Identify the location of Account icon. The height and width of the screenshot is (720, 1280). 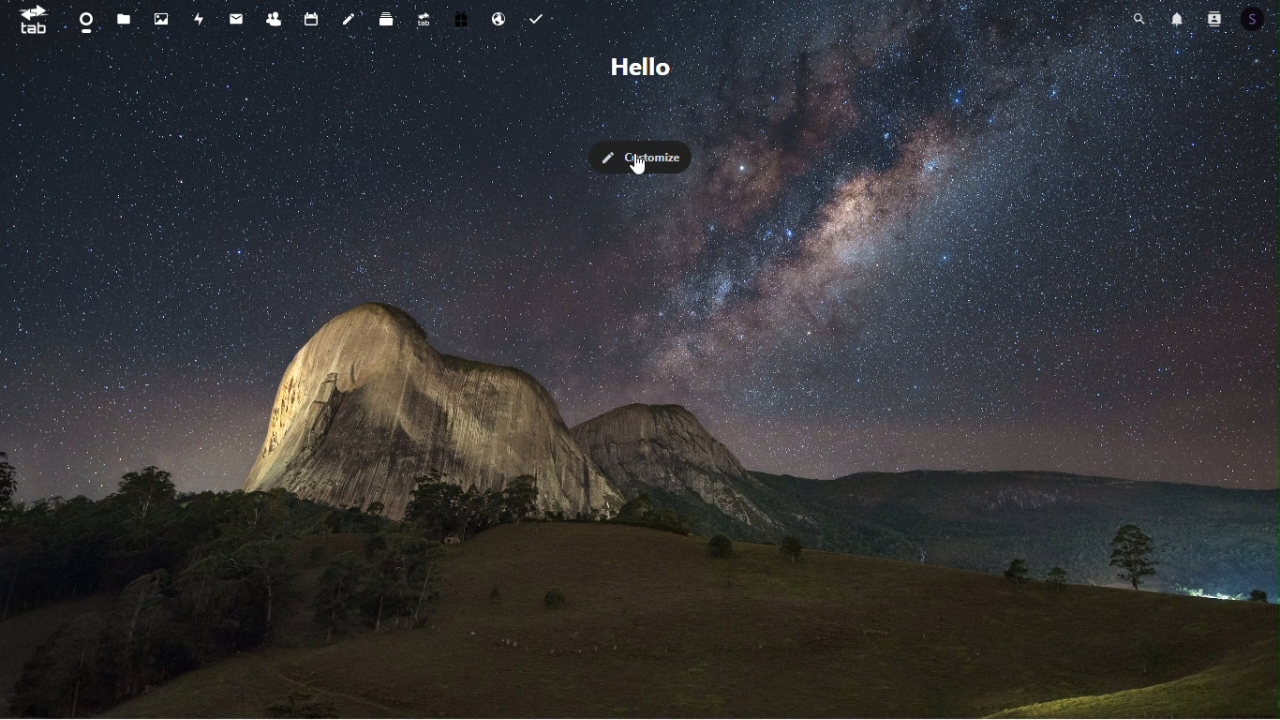
(1255, 19).